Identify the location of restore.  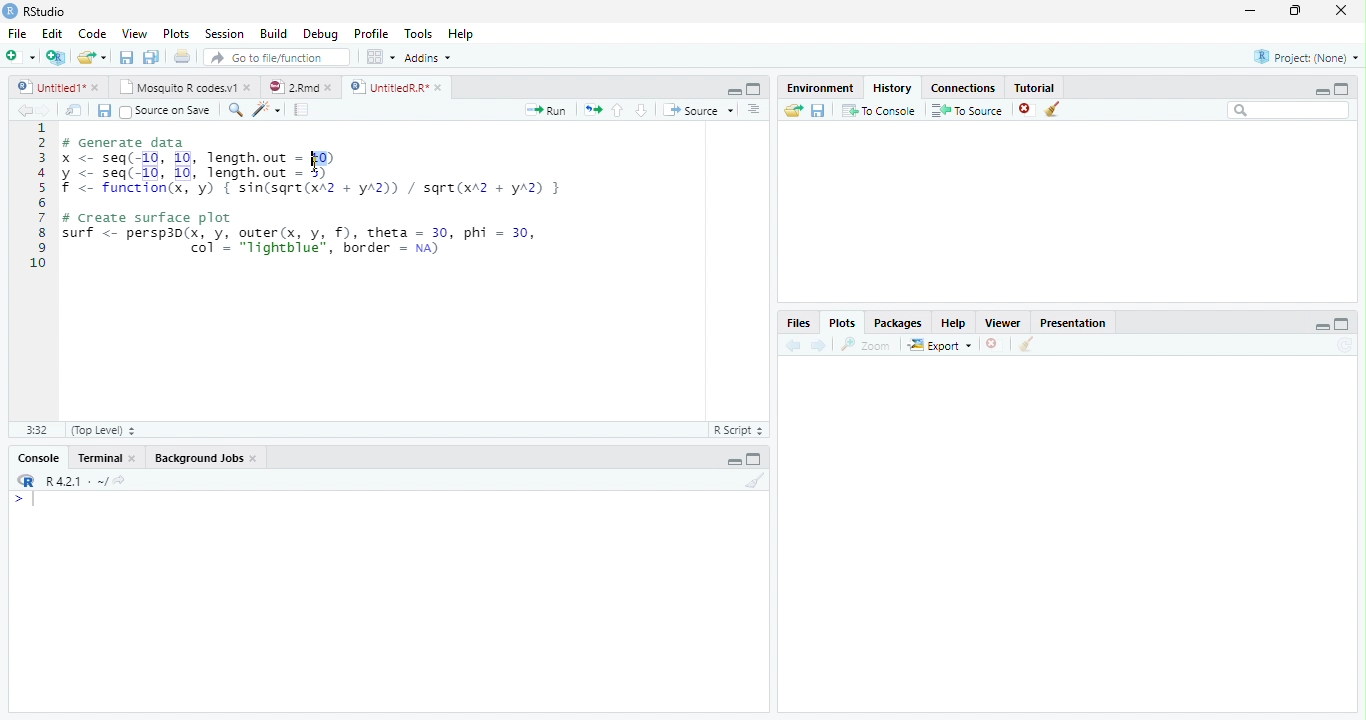
(1295, 10).